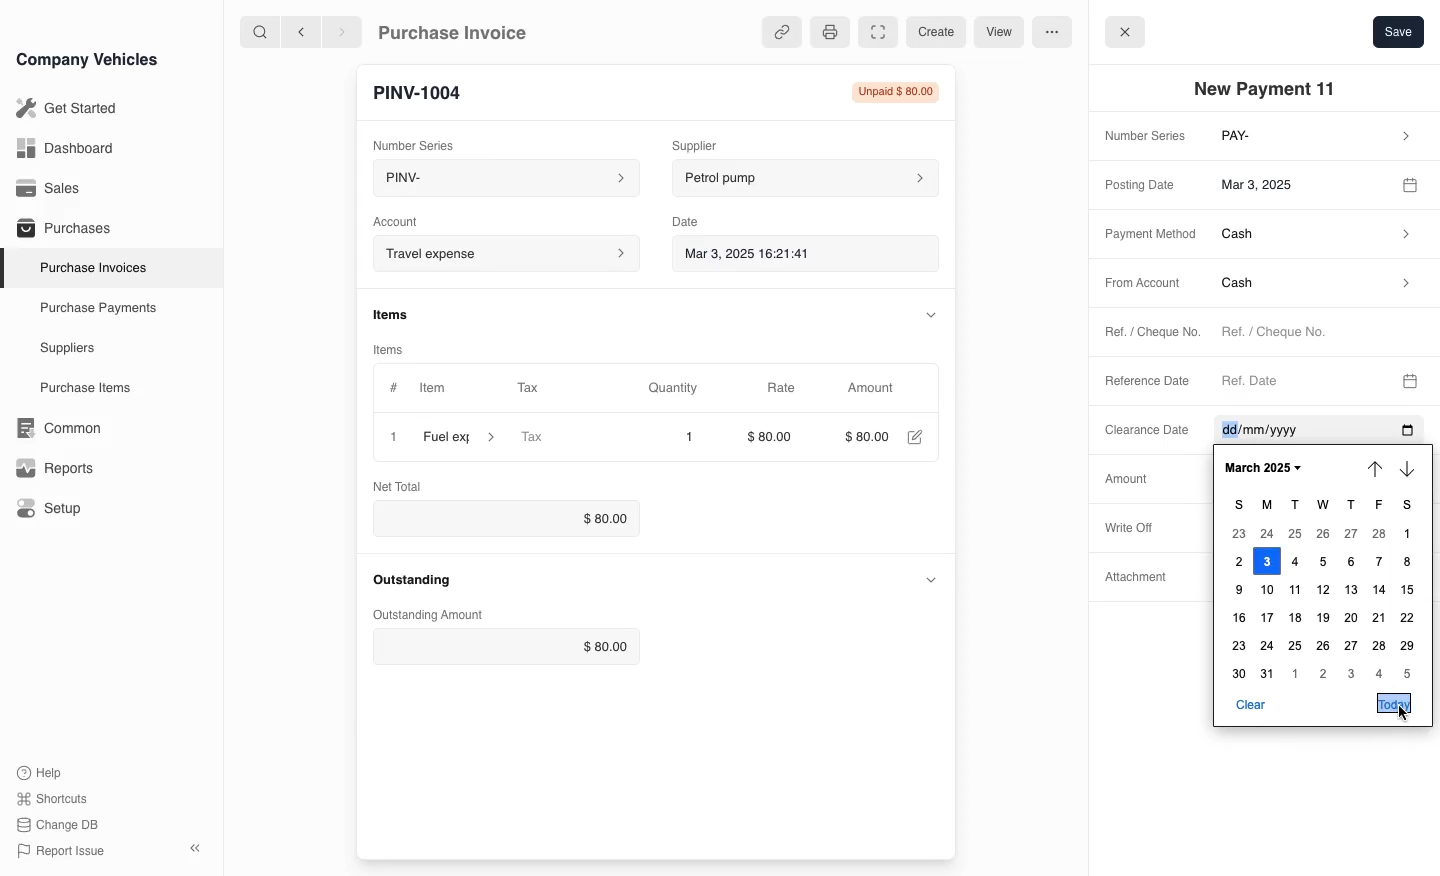 The width and height of the screenshot is (1440, 876). Describe the element at coordinates (399, 346) in the screenshot. I see `items` at that location.